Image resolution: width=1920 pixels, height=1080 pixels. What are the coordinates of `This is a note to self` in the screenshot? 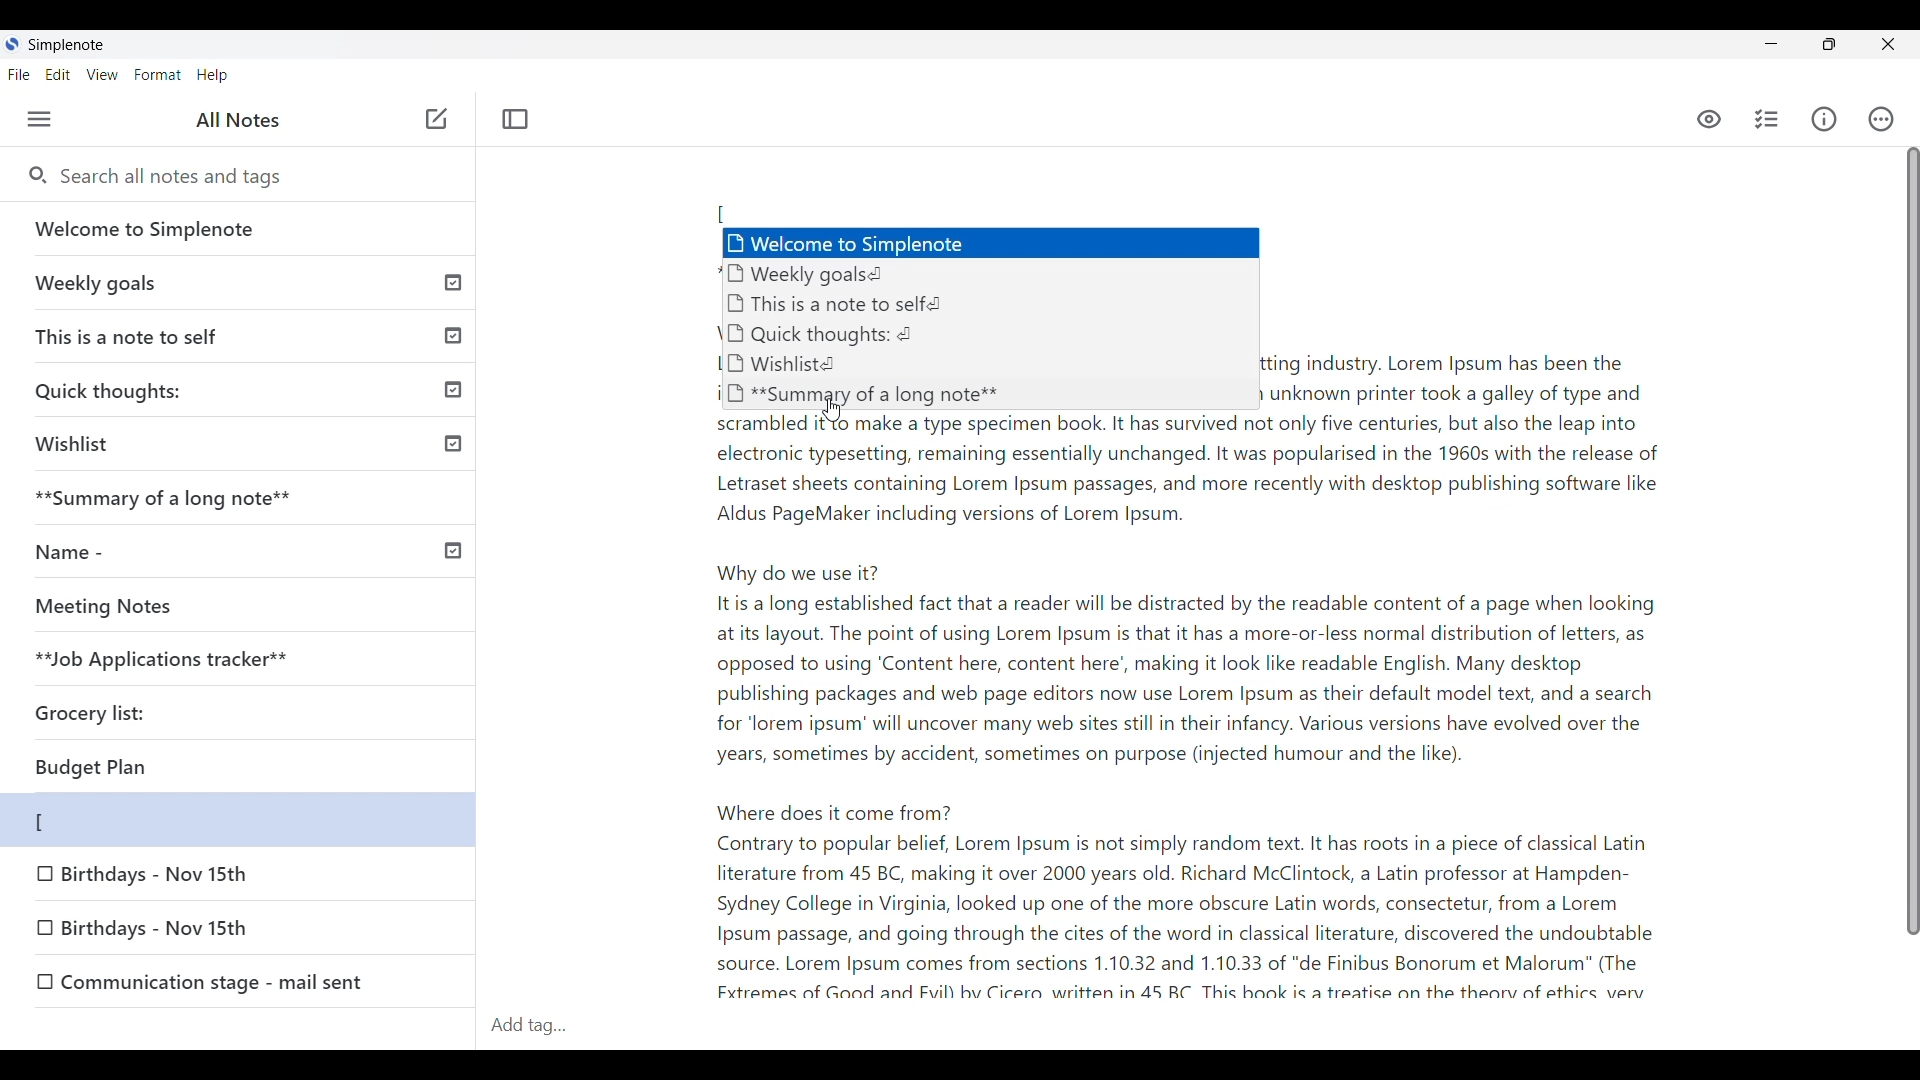 It's located at (966, 303).